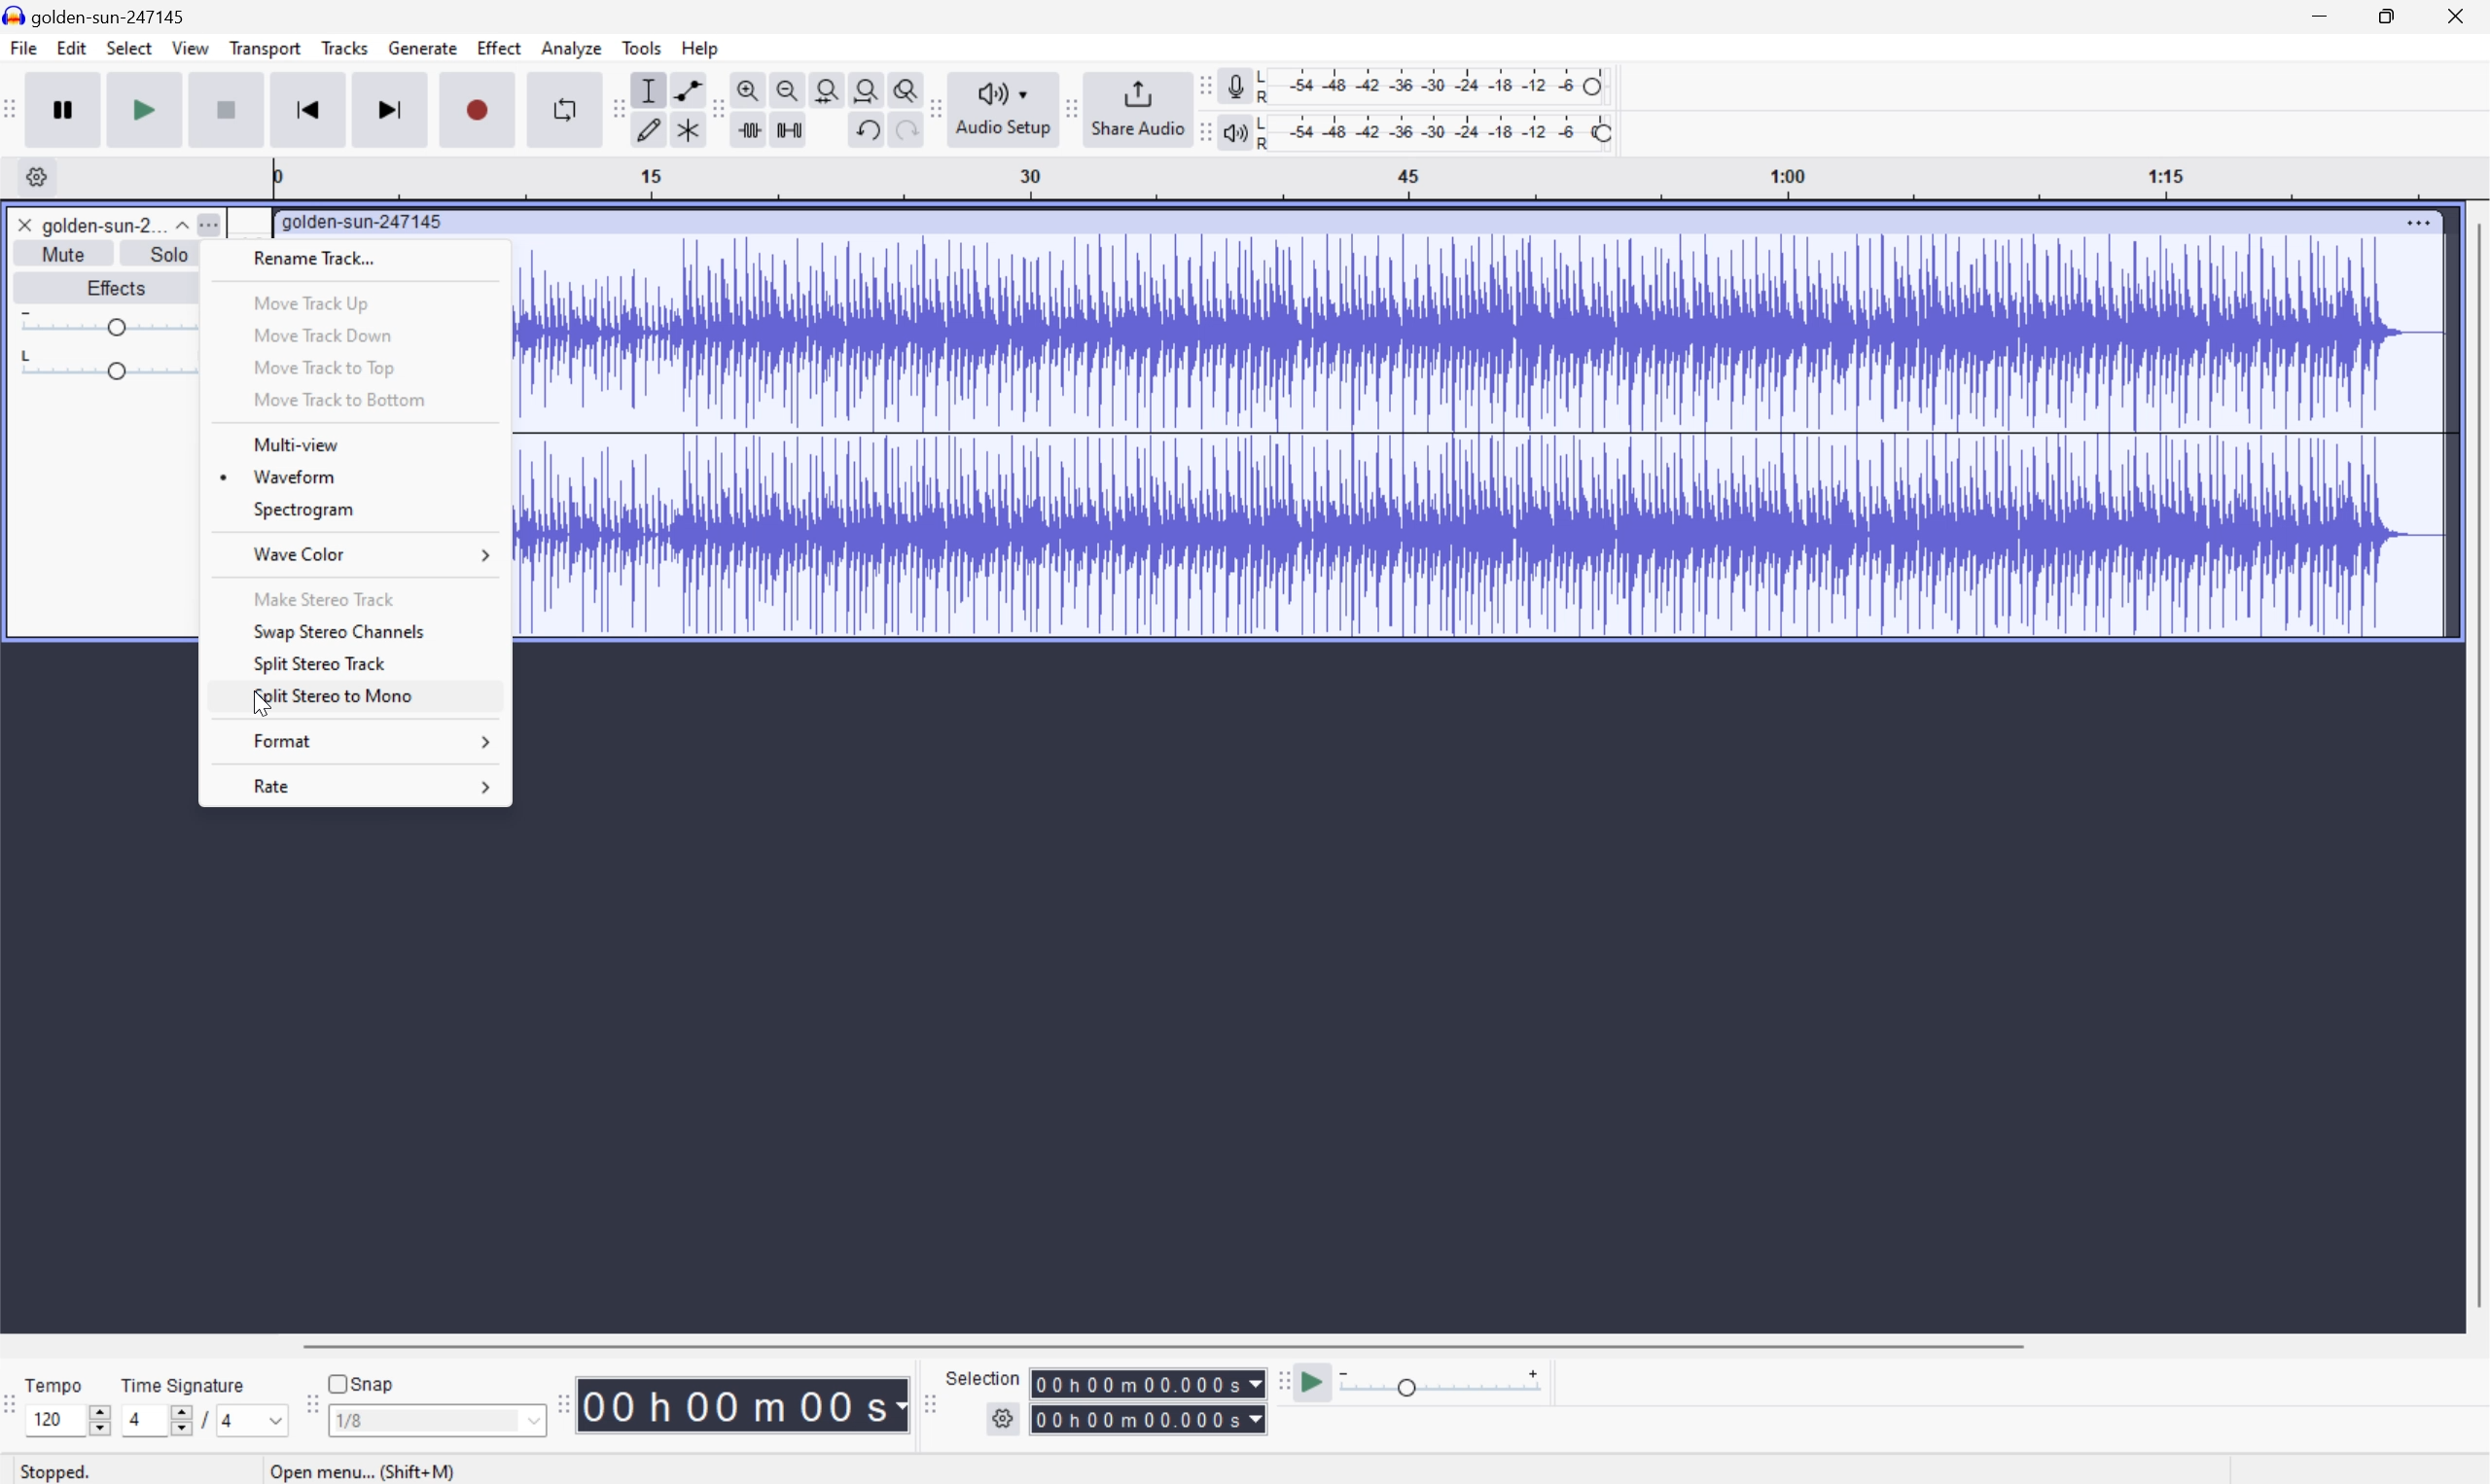 The height and width of the screenshot is (1484, 2490). Describe the element at coordinates (562, 1402) in the screenshot. I see `` at that location.